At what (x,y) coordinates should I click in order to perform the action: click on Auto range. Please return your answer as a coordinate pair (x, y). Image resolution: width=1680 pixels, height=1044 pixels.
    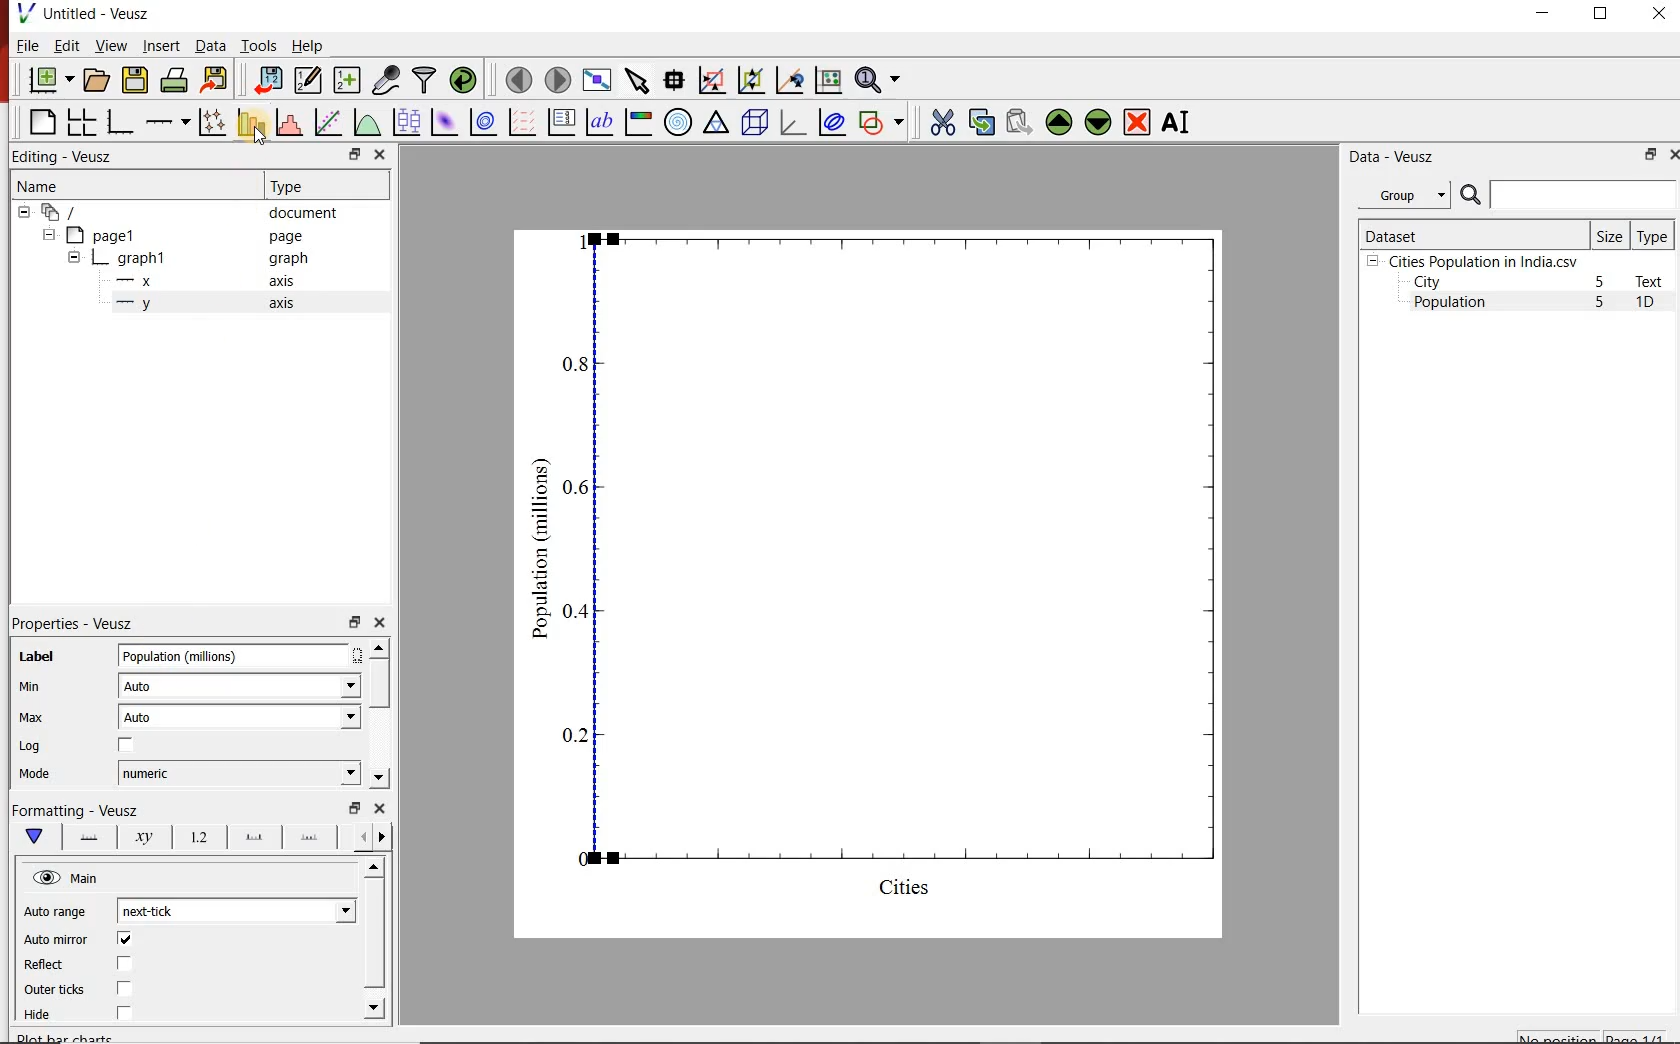
    Looking at the image, I should click on (56, 912).